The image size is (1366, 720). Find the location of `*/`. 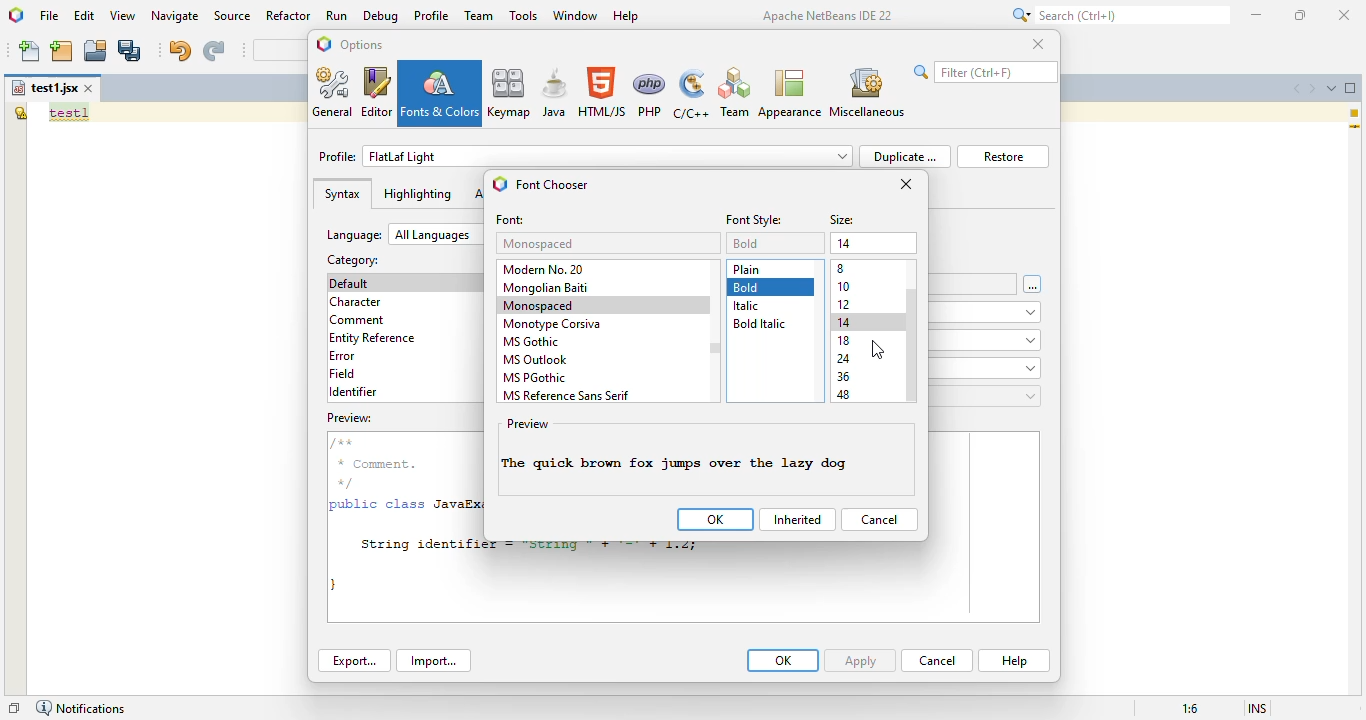

*/ is located at coordinates (351, 482).